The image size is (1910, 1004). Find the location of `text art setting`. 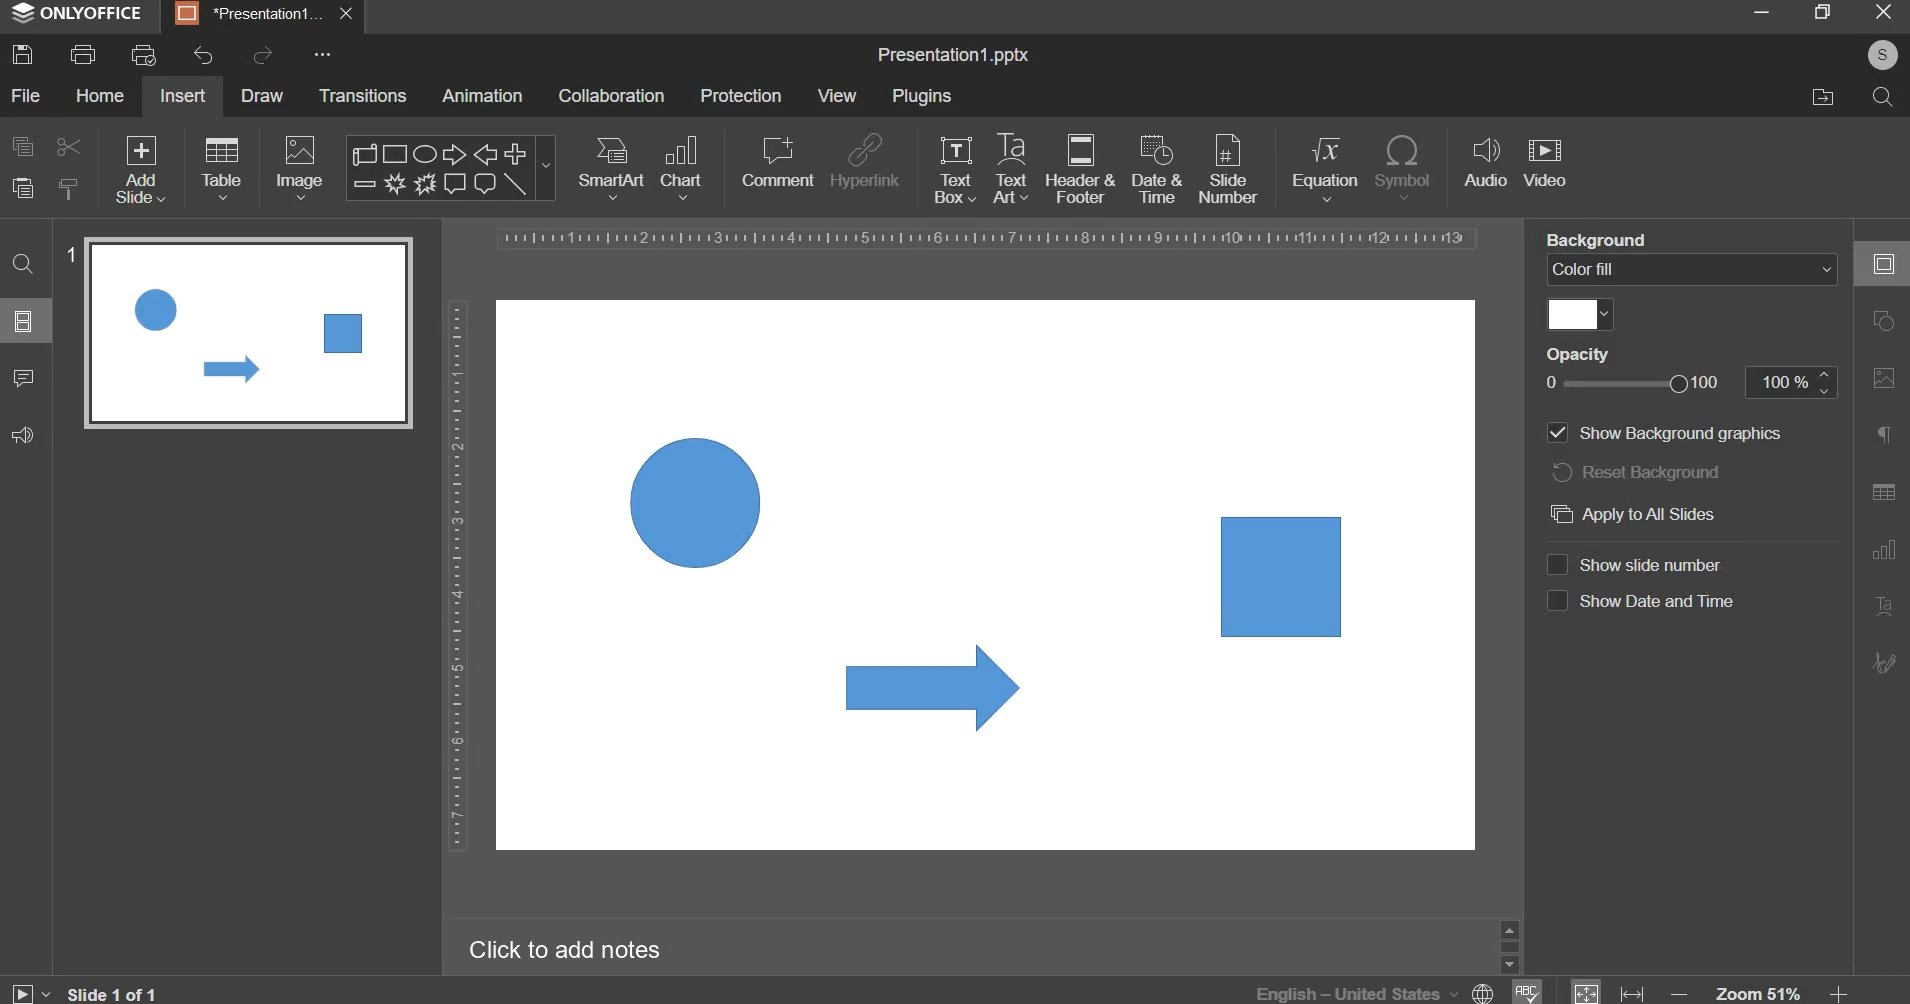

text art setting is located at coordinates (1882, 604).